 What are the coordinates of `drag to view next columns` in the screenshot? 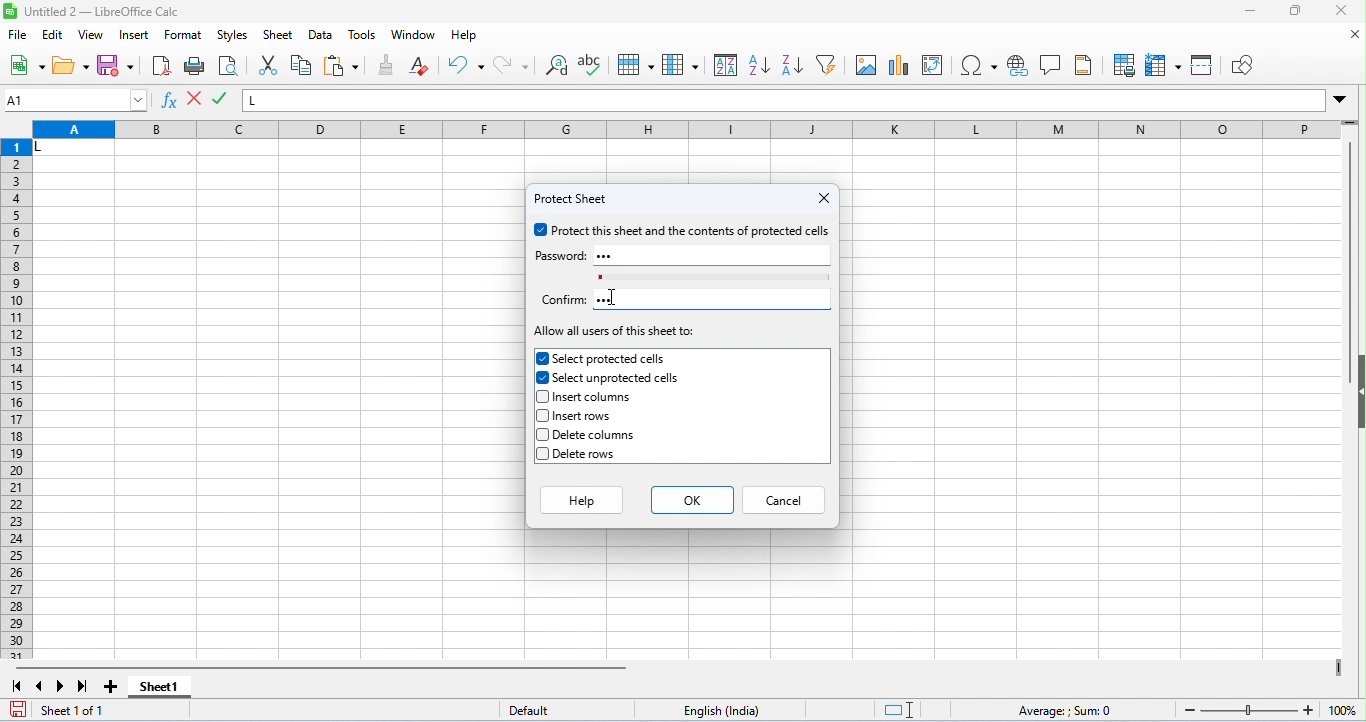 It's located at (1338, 667).